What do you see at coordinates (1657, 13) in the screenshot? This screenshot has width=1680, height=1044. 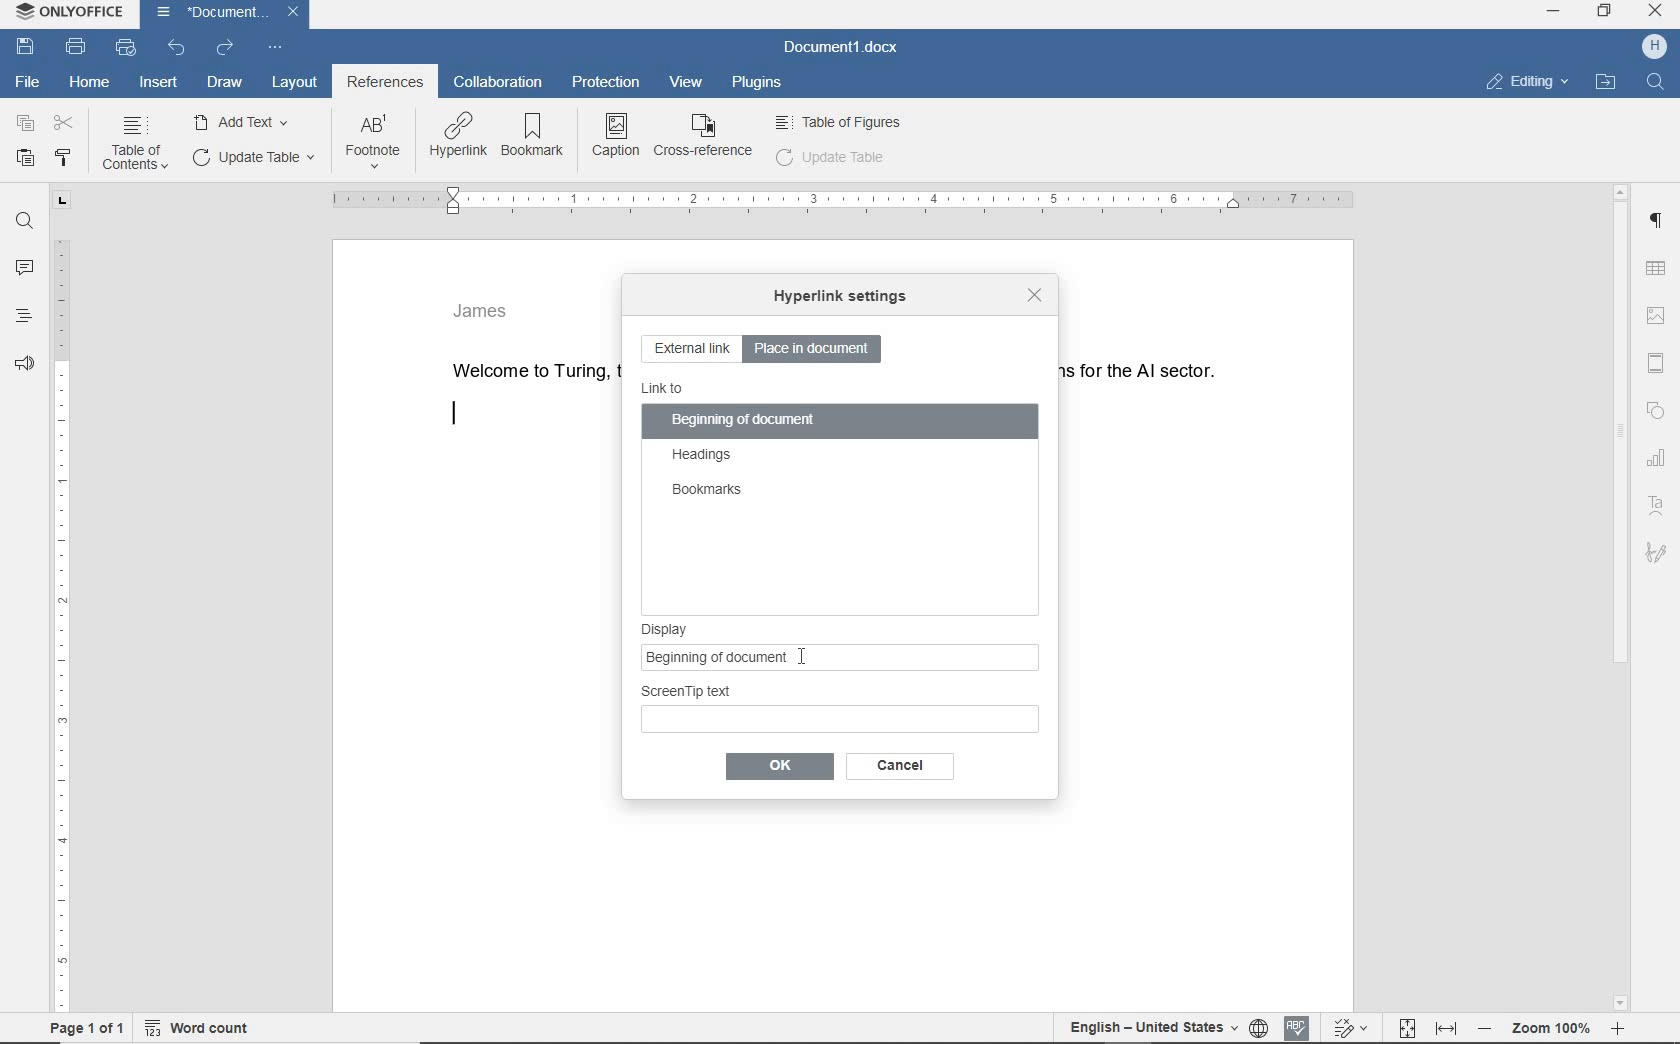 I see `Close` at bounding box center [1657, 13].